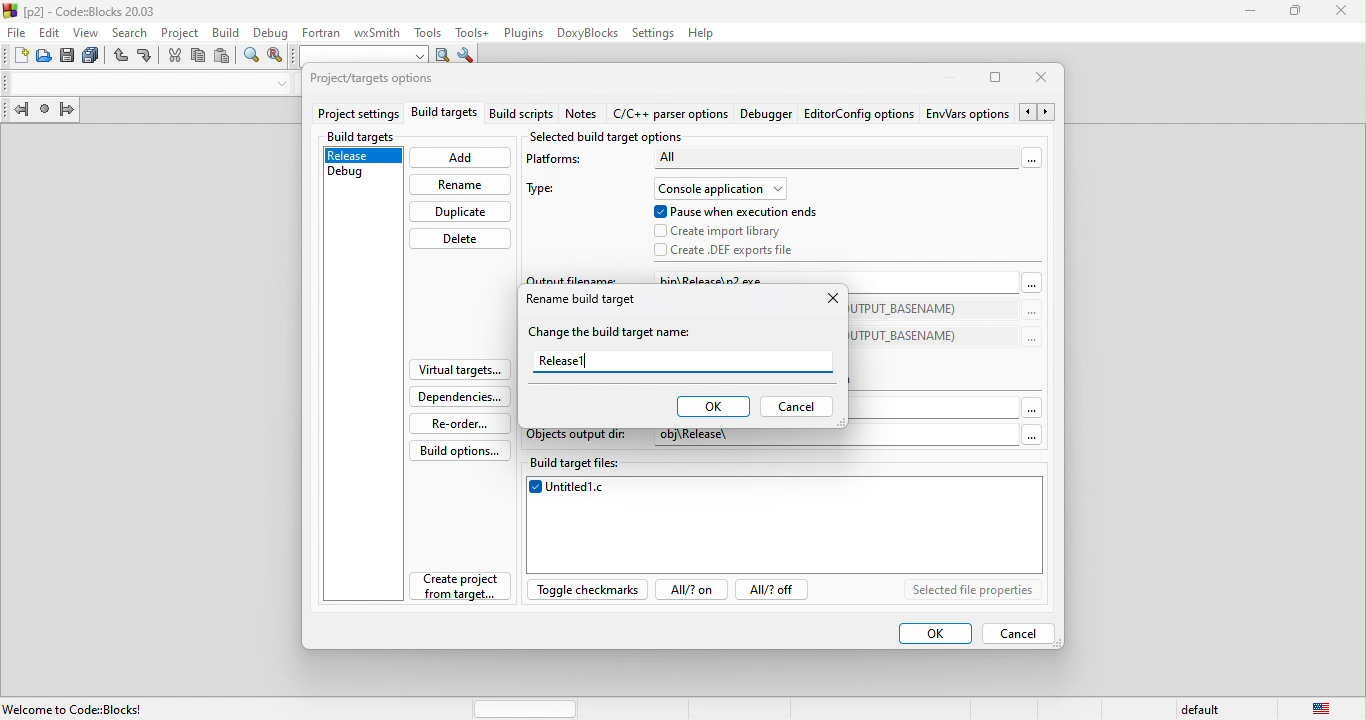  Describe the element at coordinates (318, 31) in the screenshot. I see `fortran` at that location.